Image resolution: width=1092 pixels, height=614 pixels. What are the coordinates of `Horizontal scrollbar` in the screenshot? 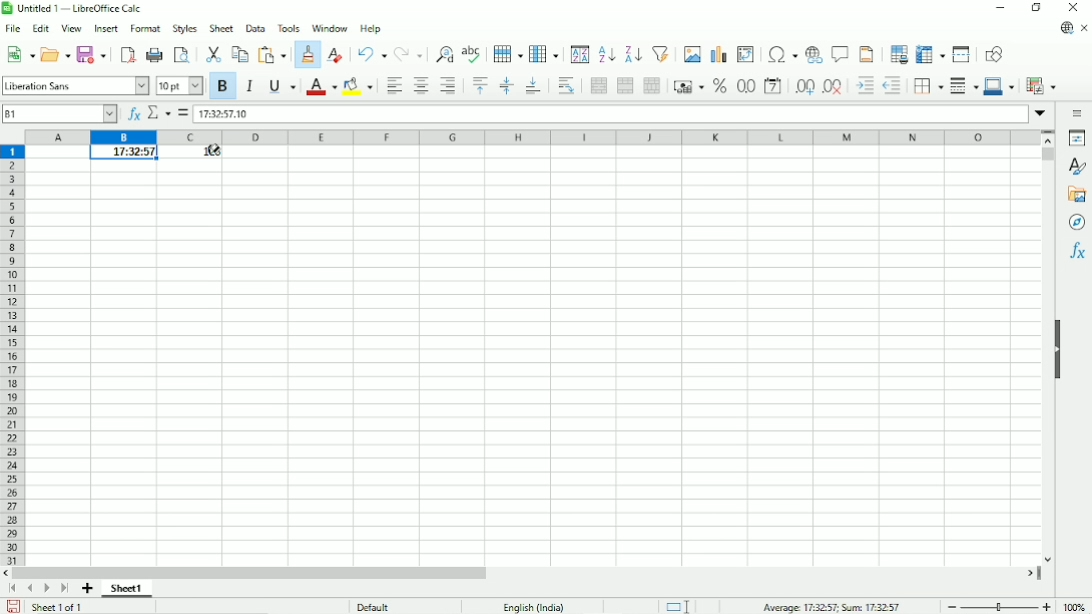 It's located at (253, 574).